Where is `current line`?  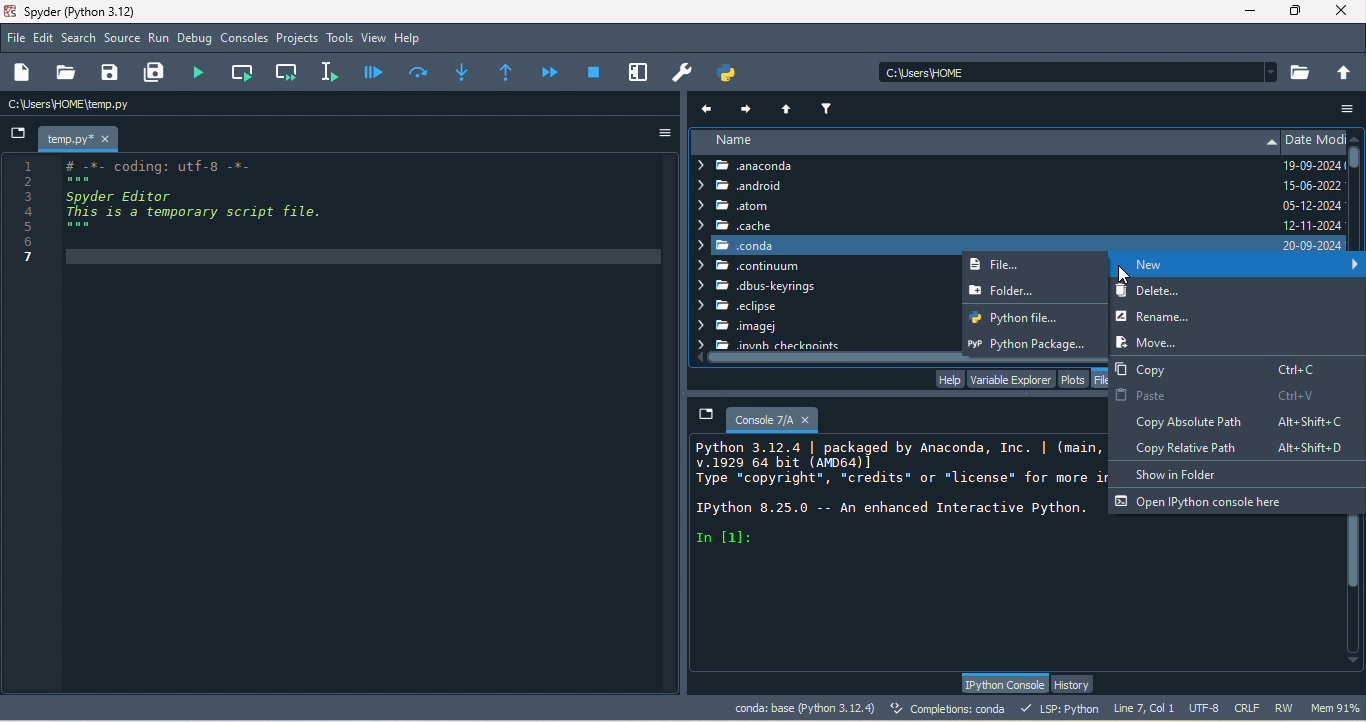
current line is located at coordinates (333, 71).